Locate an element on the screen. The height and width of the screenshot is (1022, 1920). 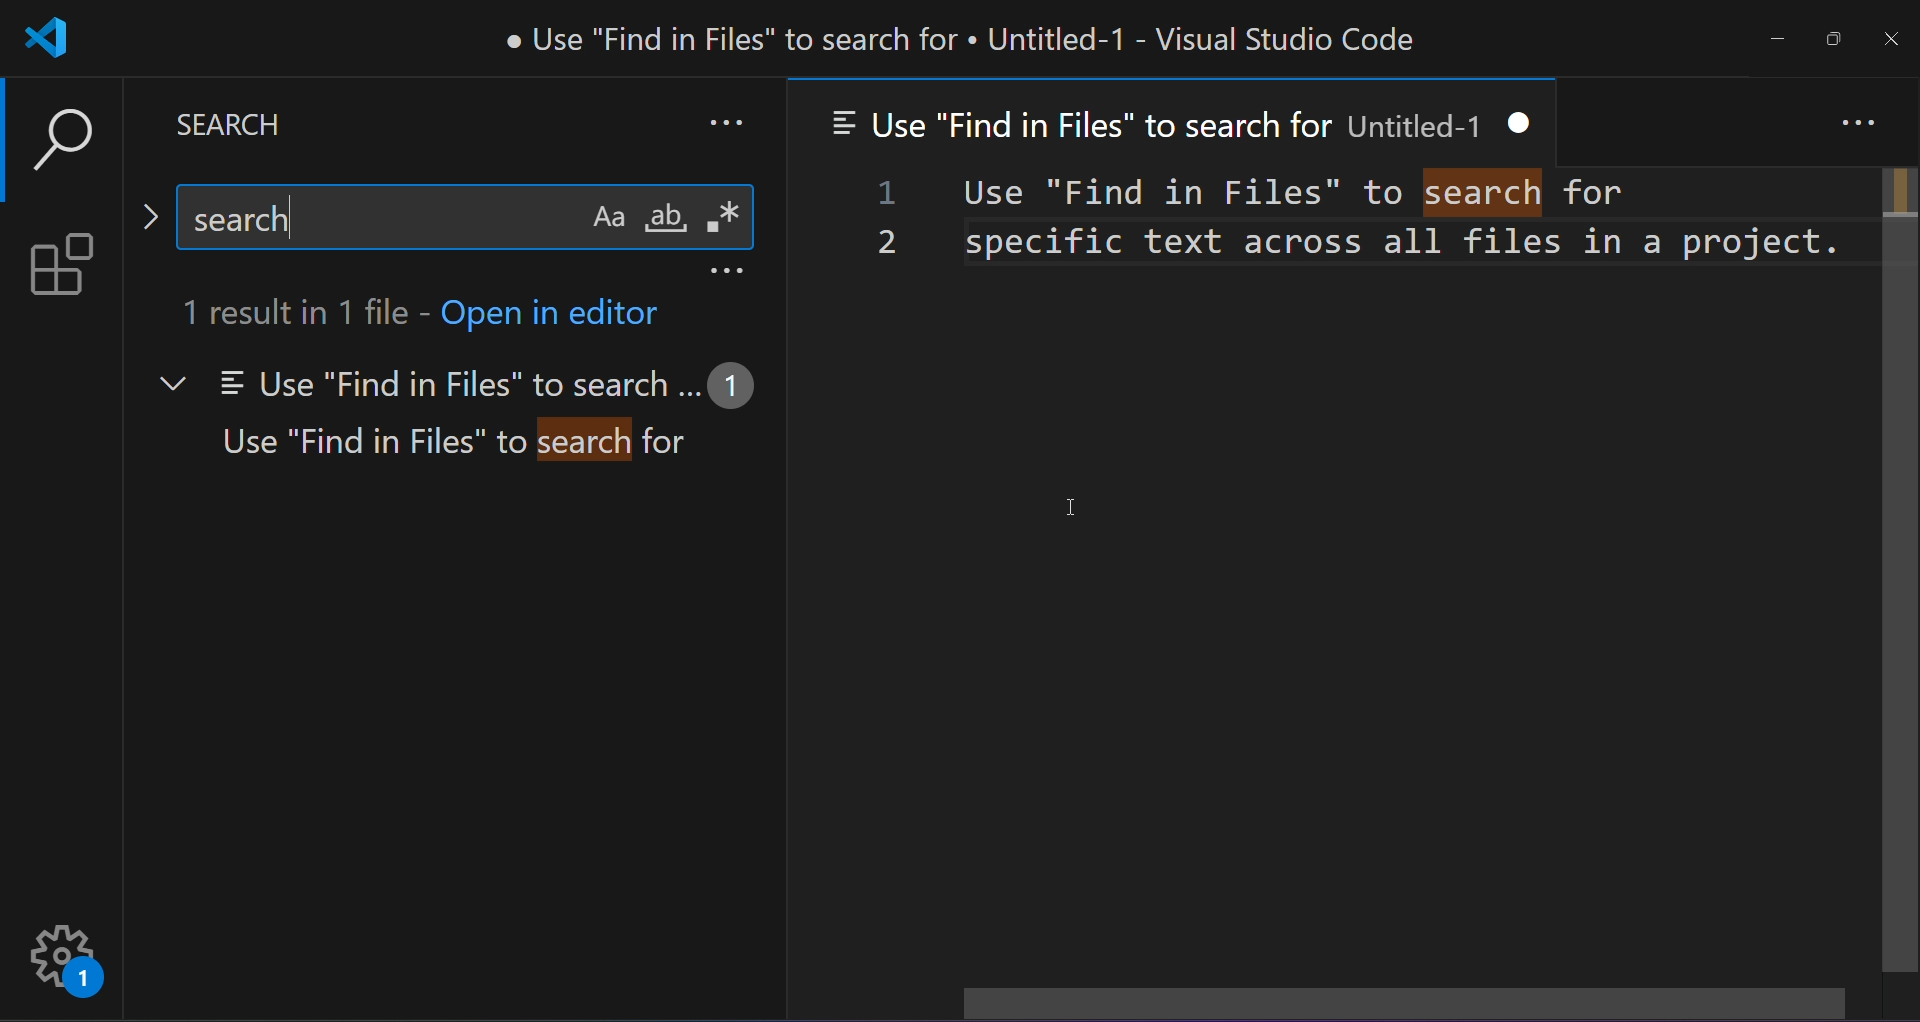
horizontal scrollbar is located at coordinates (1398, 1003).